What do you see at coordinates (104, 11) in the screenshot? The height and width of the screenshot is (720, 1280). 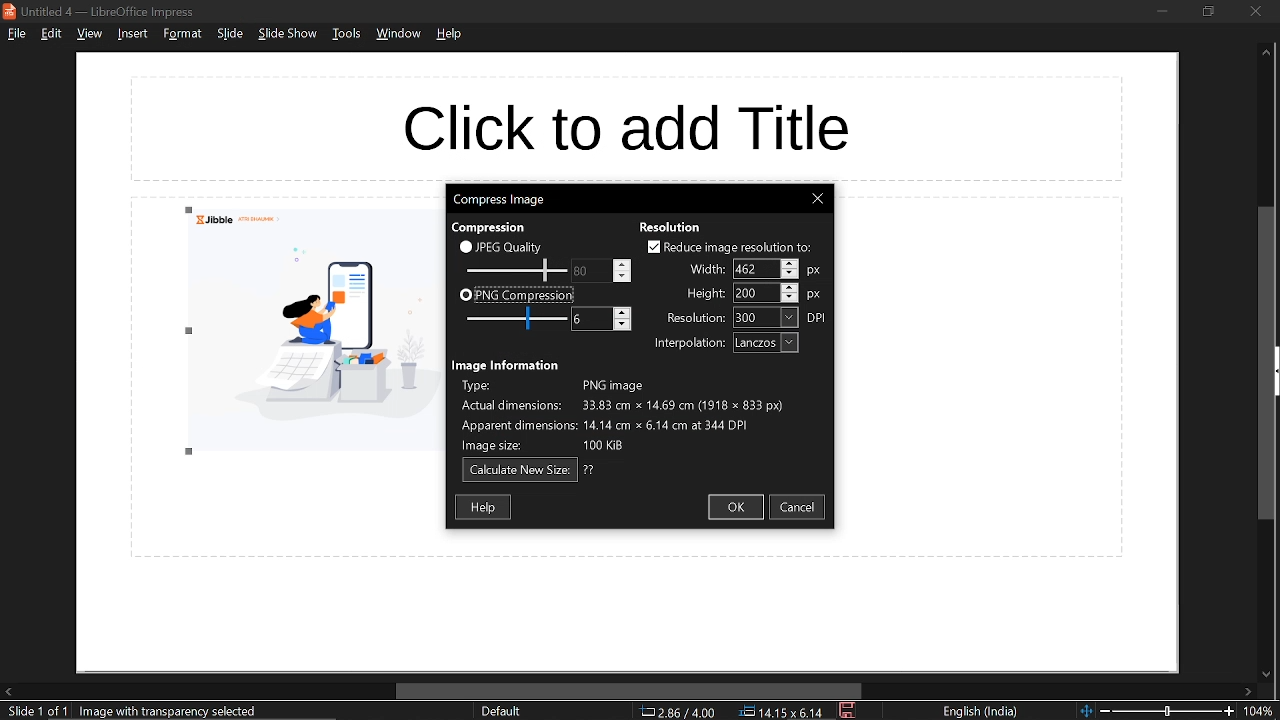 I see `current window` at bounding box center [104, 11].